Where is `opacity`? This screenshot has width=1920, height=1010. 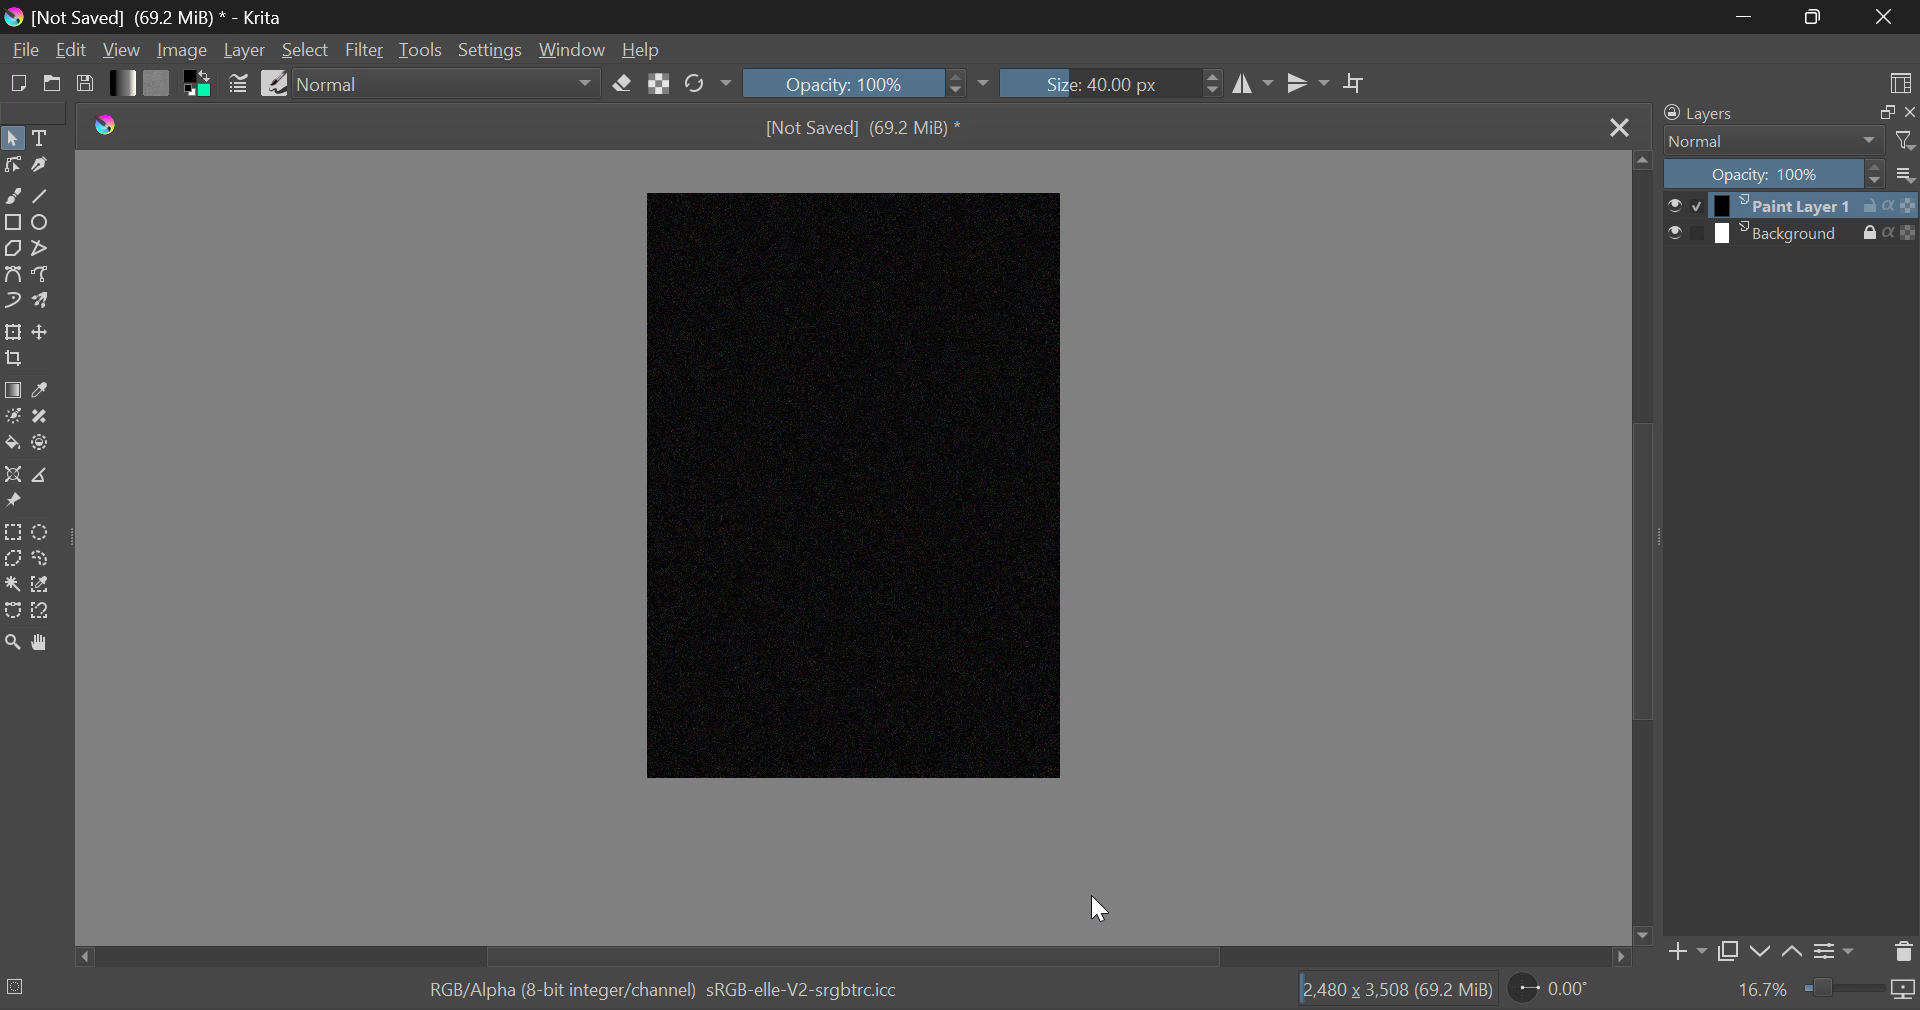 opacity is located at coordinates (1909, 206).